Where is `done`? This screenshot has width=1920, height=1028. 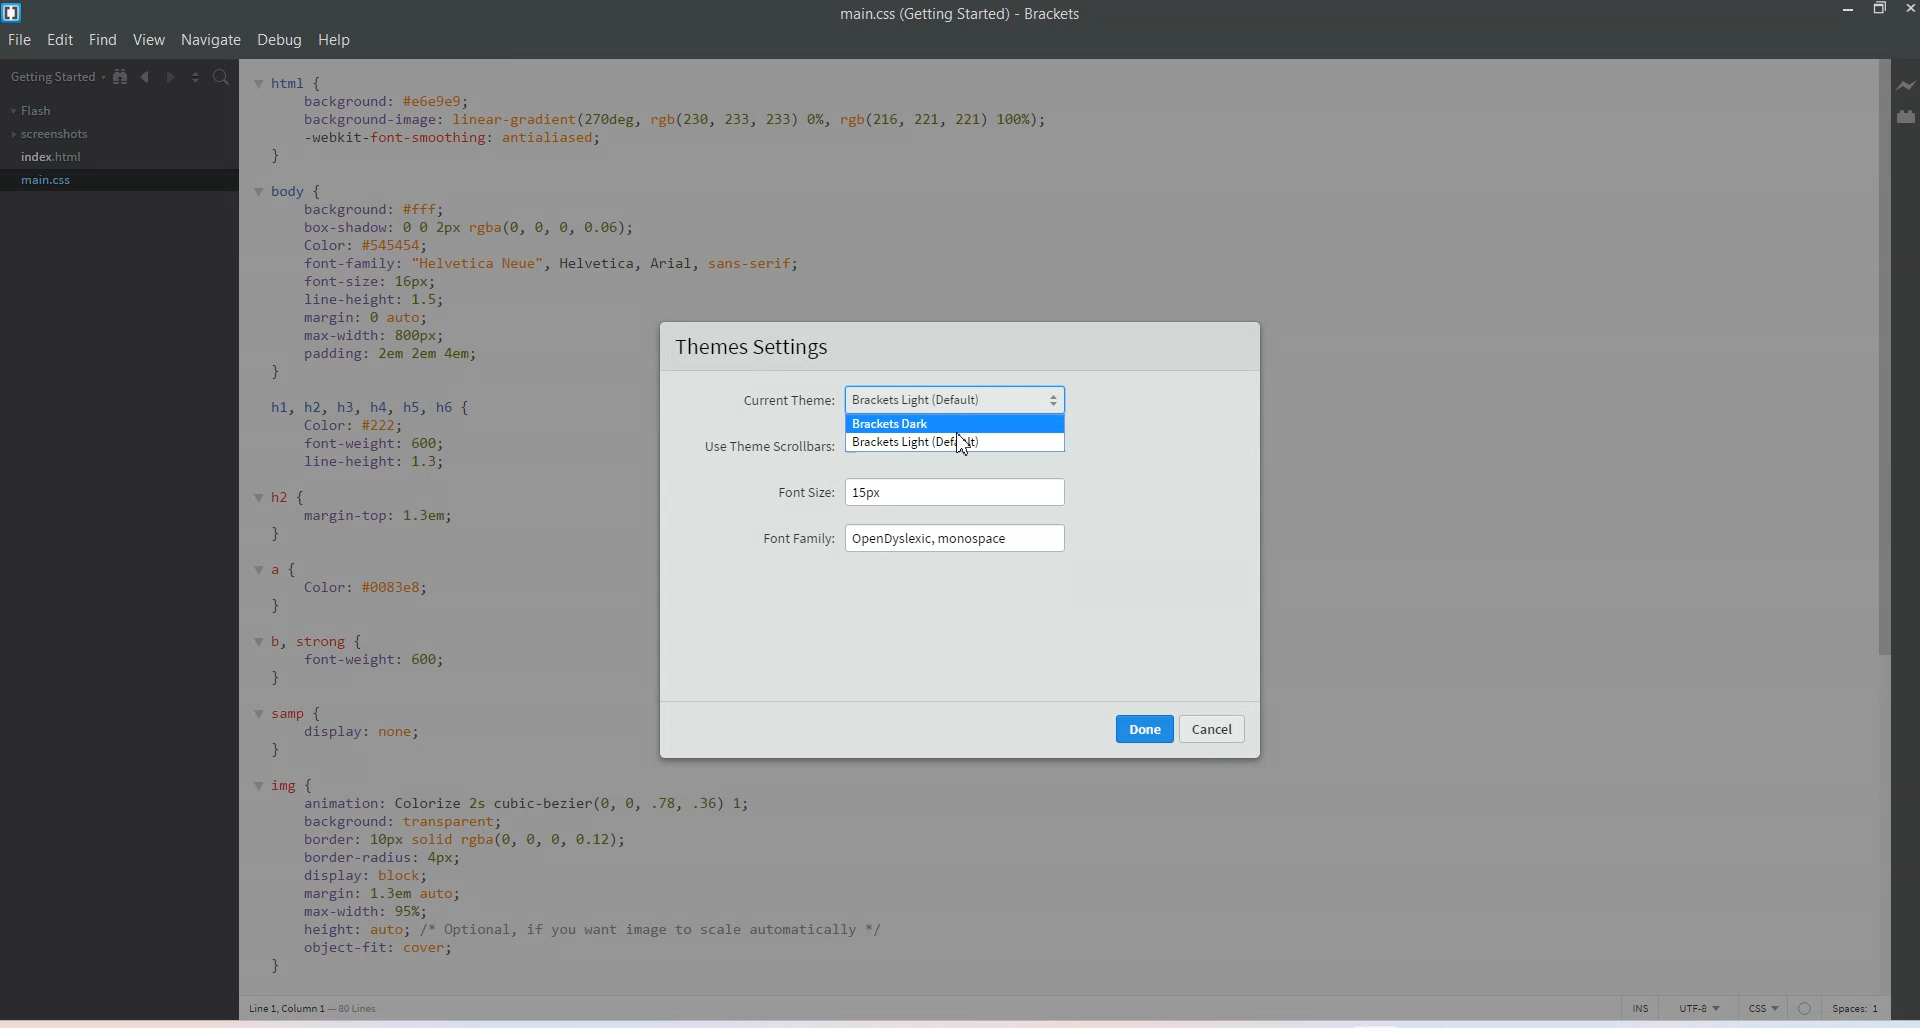 done is located at coordinates (1144, 729).